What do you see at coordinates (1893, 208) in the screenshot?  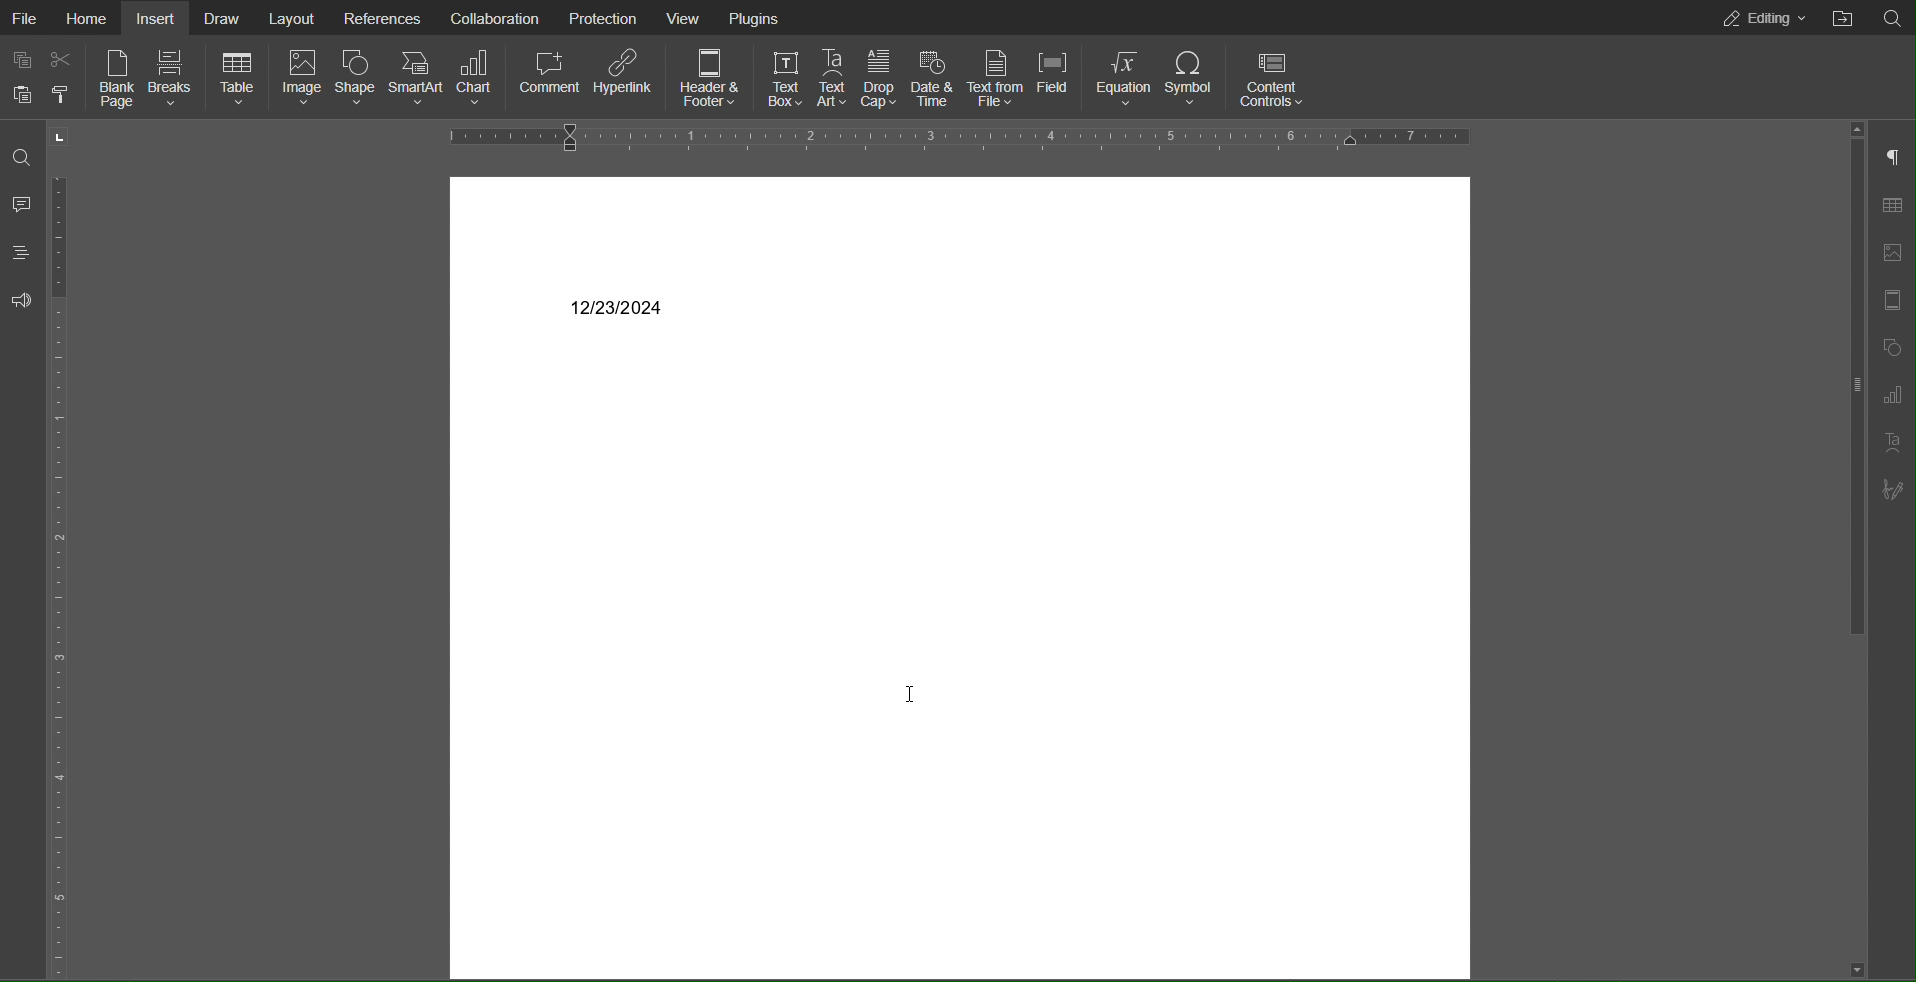 I see `Table Settings` at bounding box center [1893, 208].